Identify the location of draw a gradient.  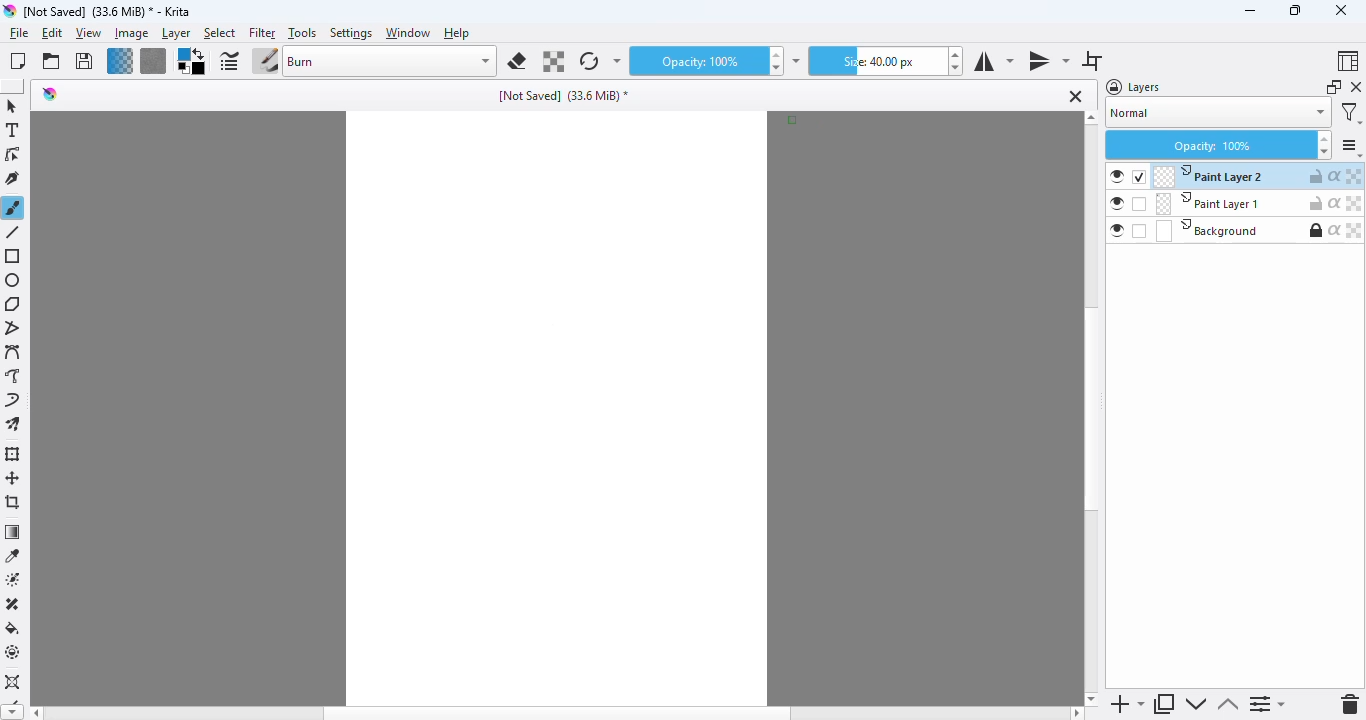
(13, 532).